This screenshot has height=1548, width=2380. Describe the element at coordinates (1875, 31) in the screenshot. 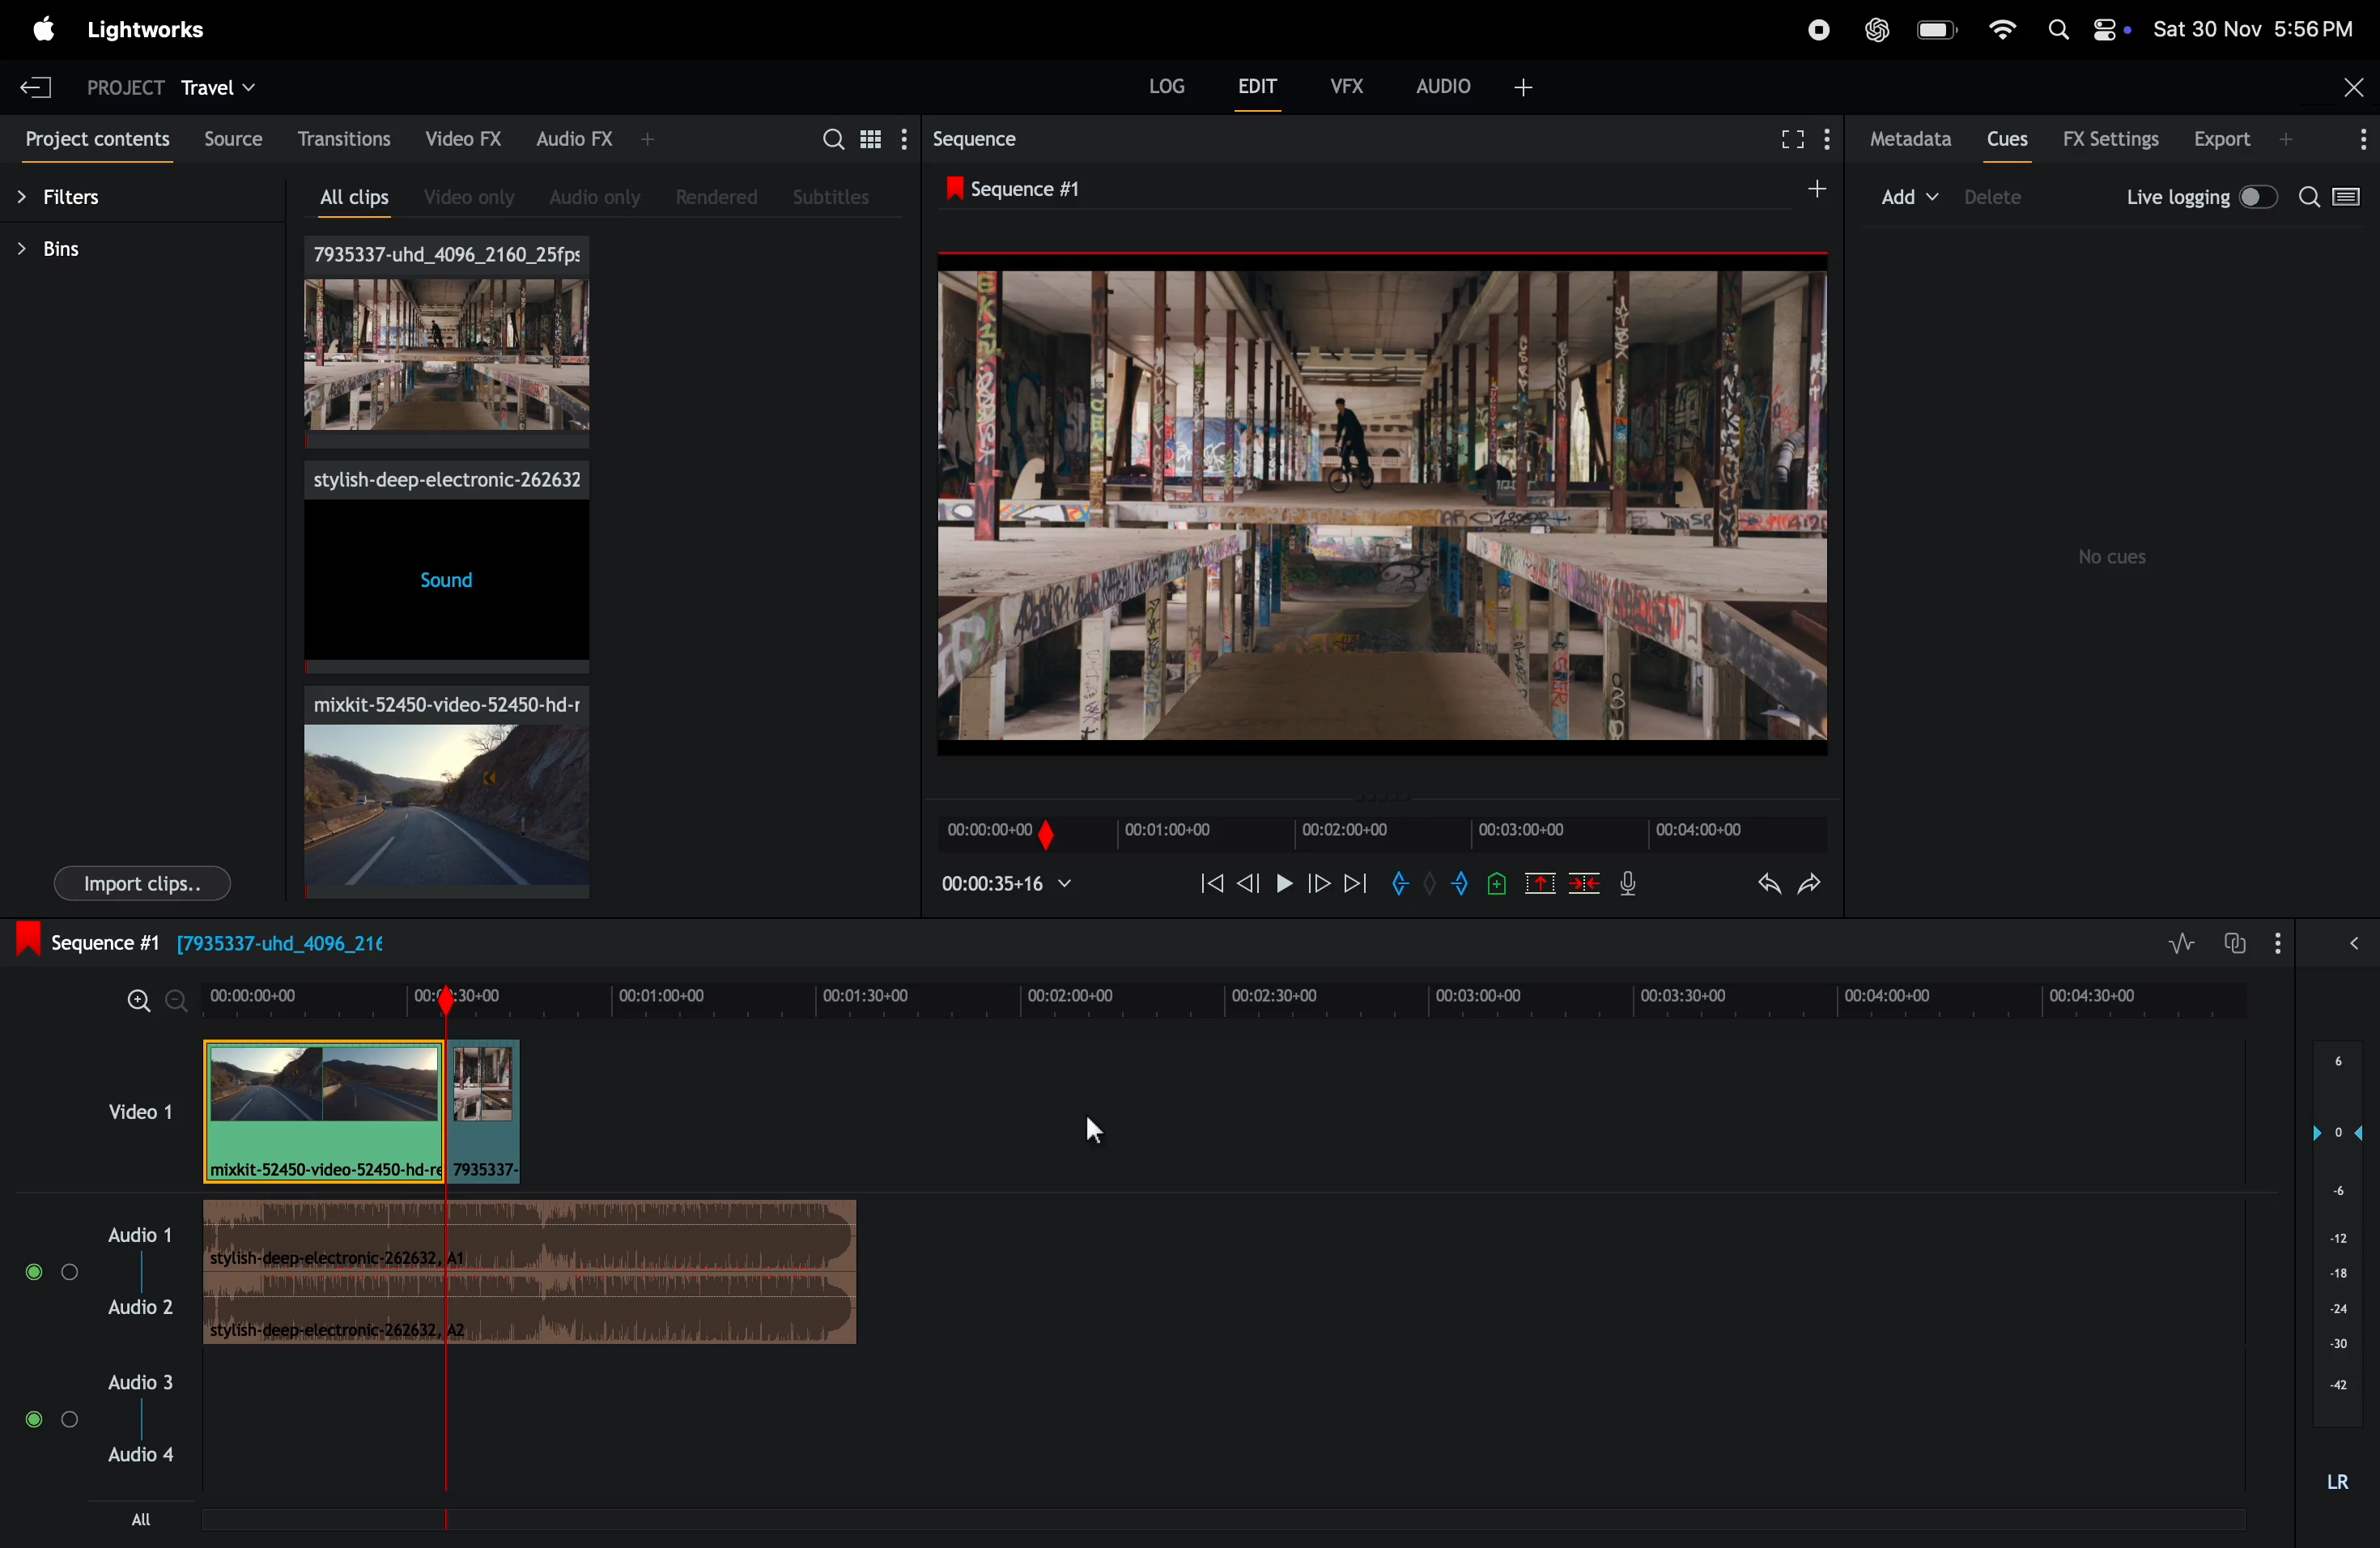

I see `chatgpt` at that location.